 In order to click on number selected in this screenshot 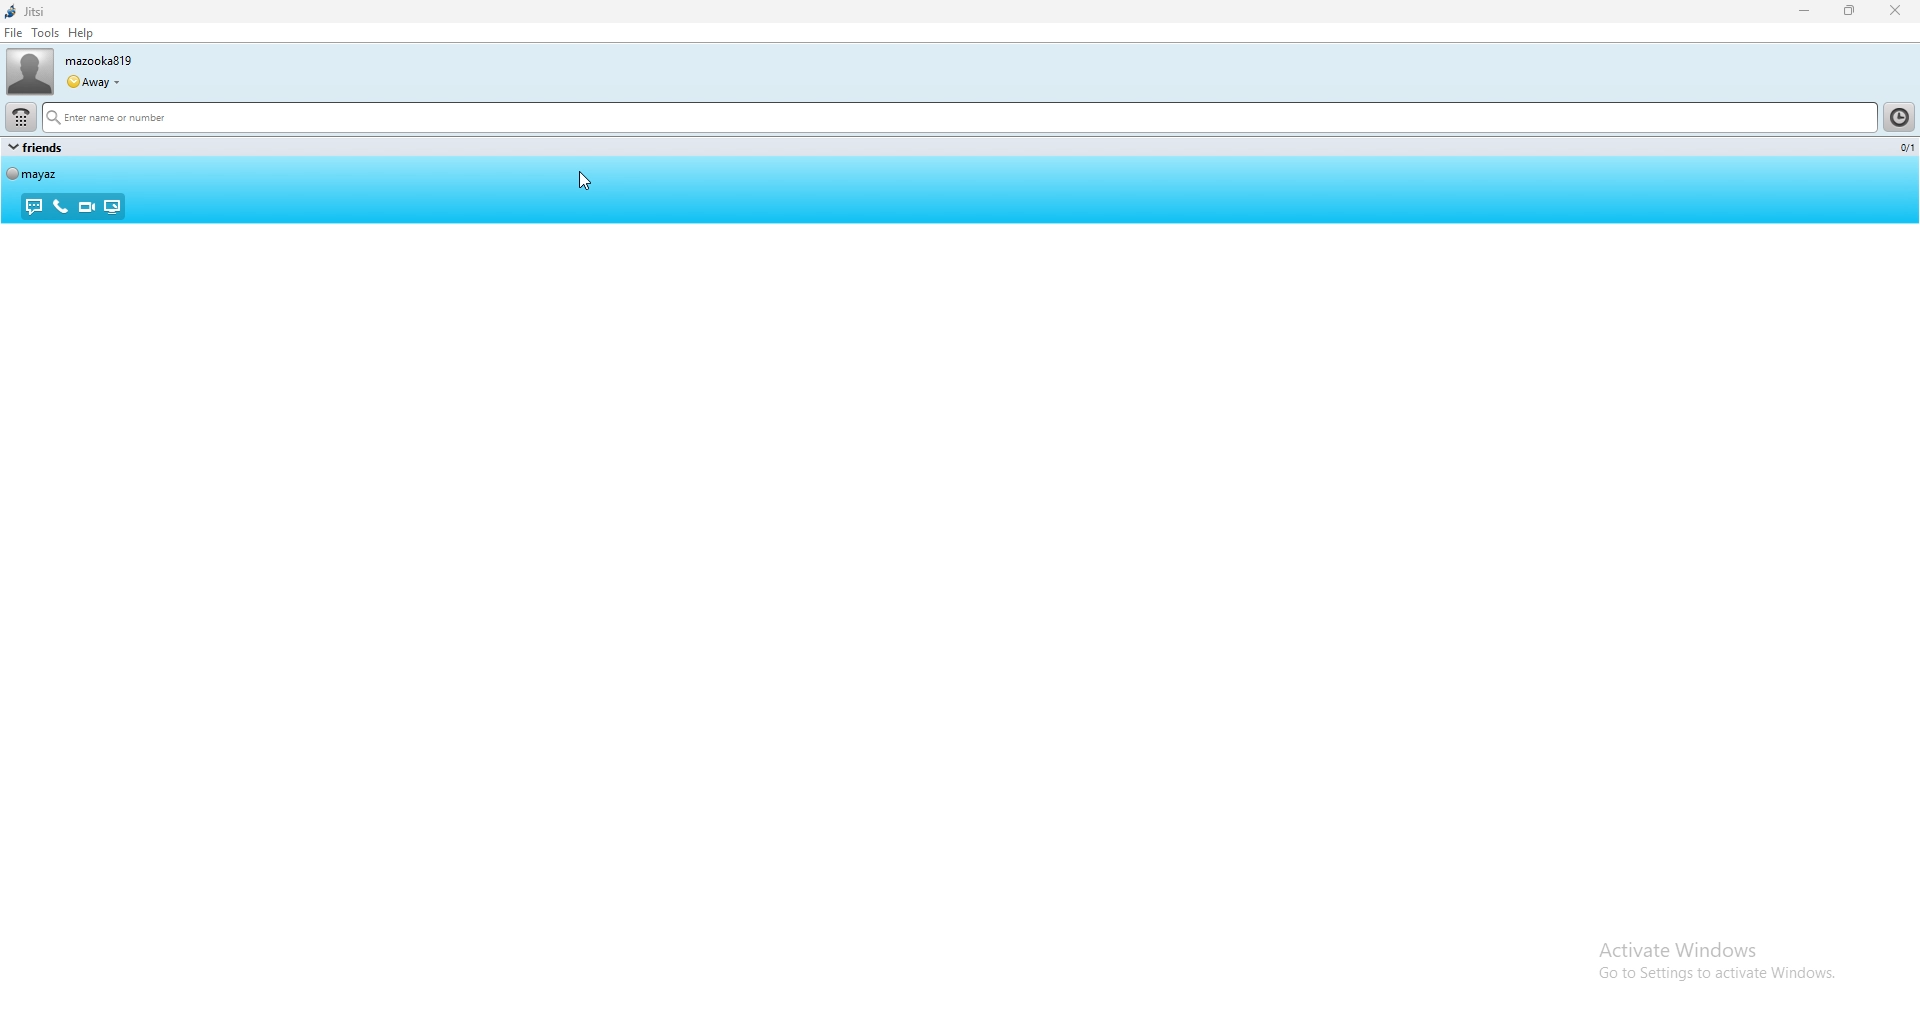, I will do `click(1903, 148)`.